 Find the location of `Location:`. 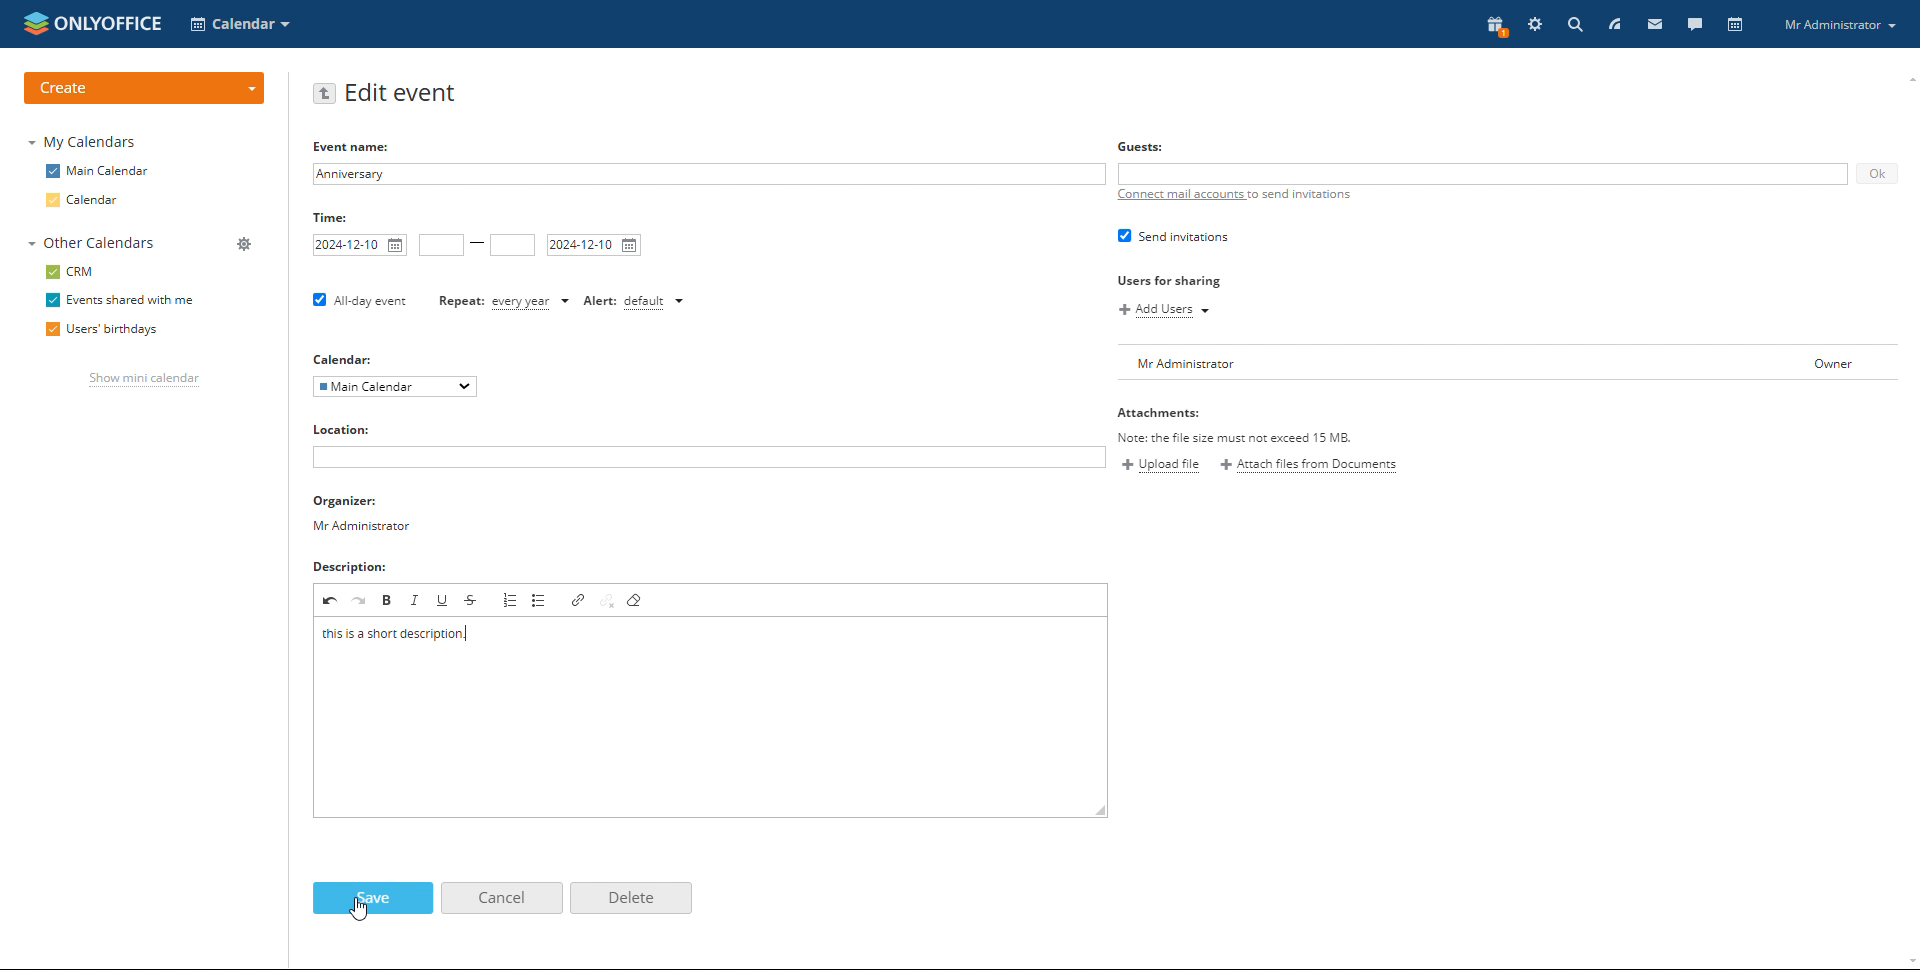

Location: is located at coordinates (344, 428).